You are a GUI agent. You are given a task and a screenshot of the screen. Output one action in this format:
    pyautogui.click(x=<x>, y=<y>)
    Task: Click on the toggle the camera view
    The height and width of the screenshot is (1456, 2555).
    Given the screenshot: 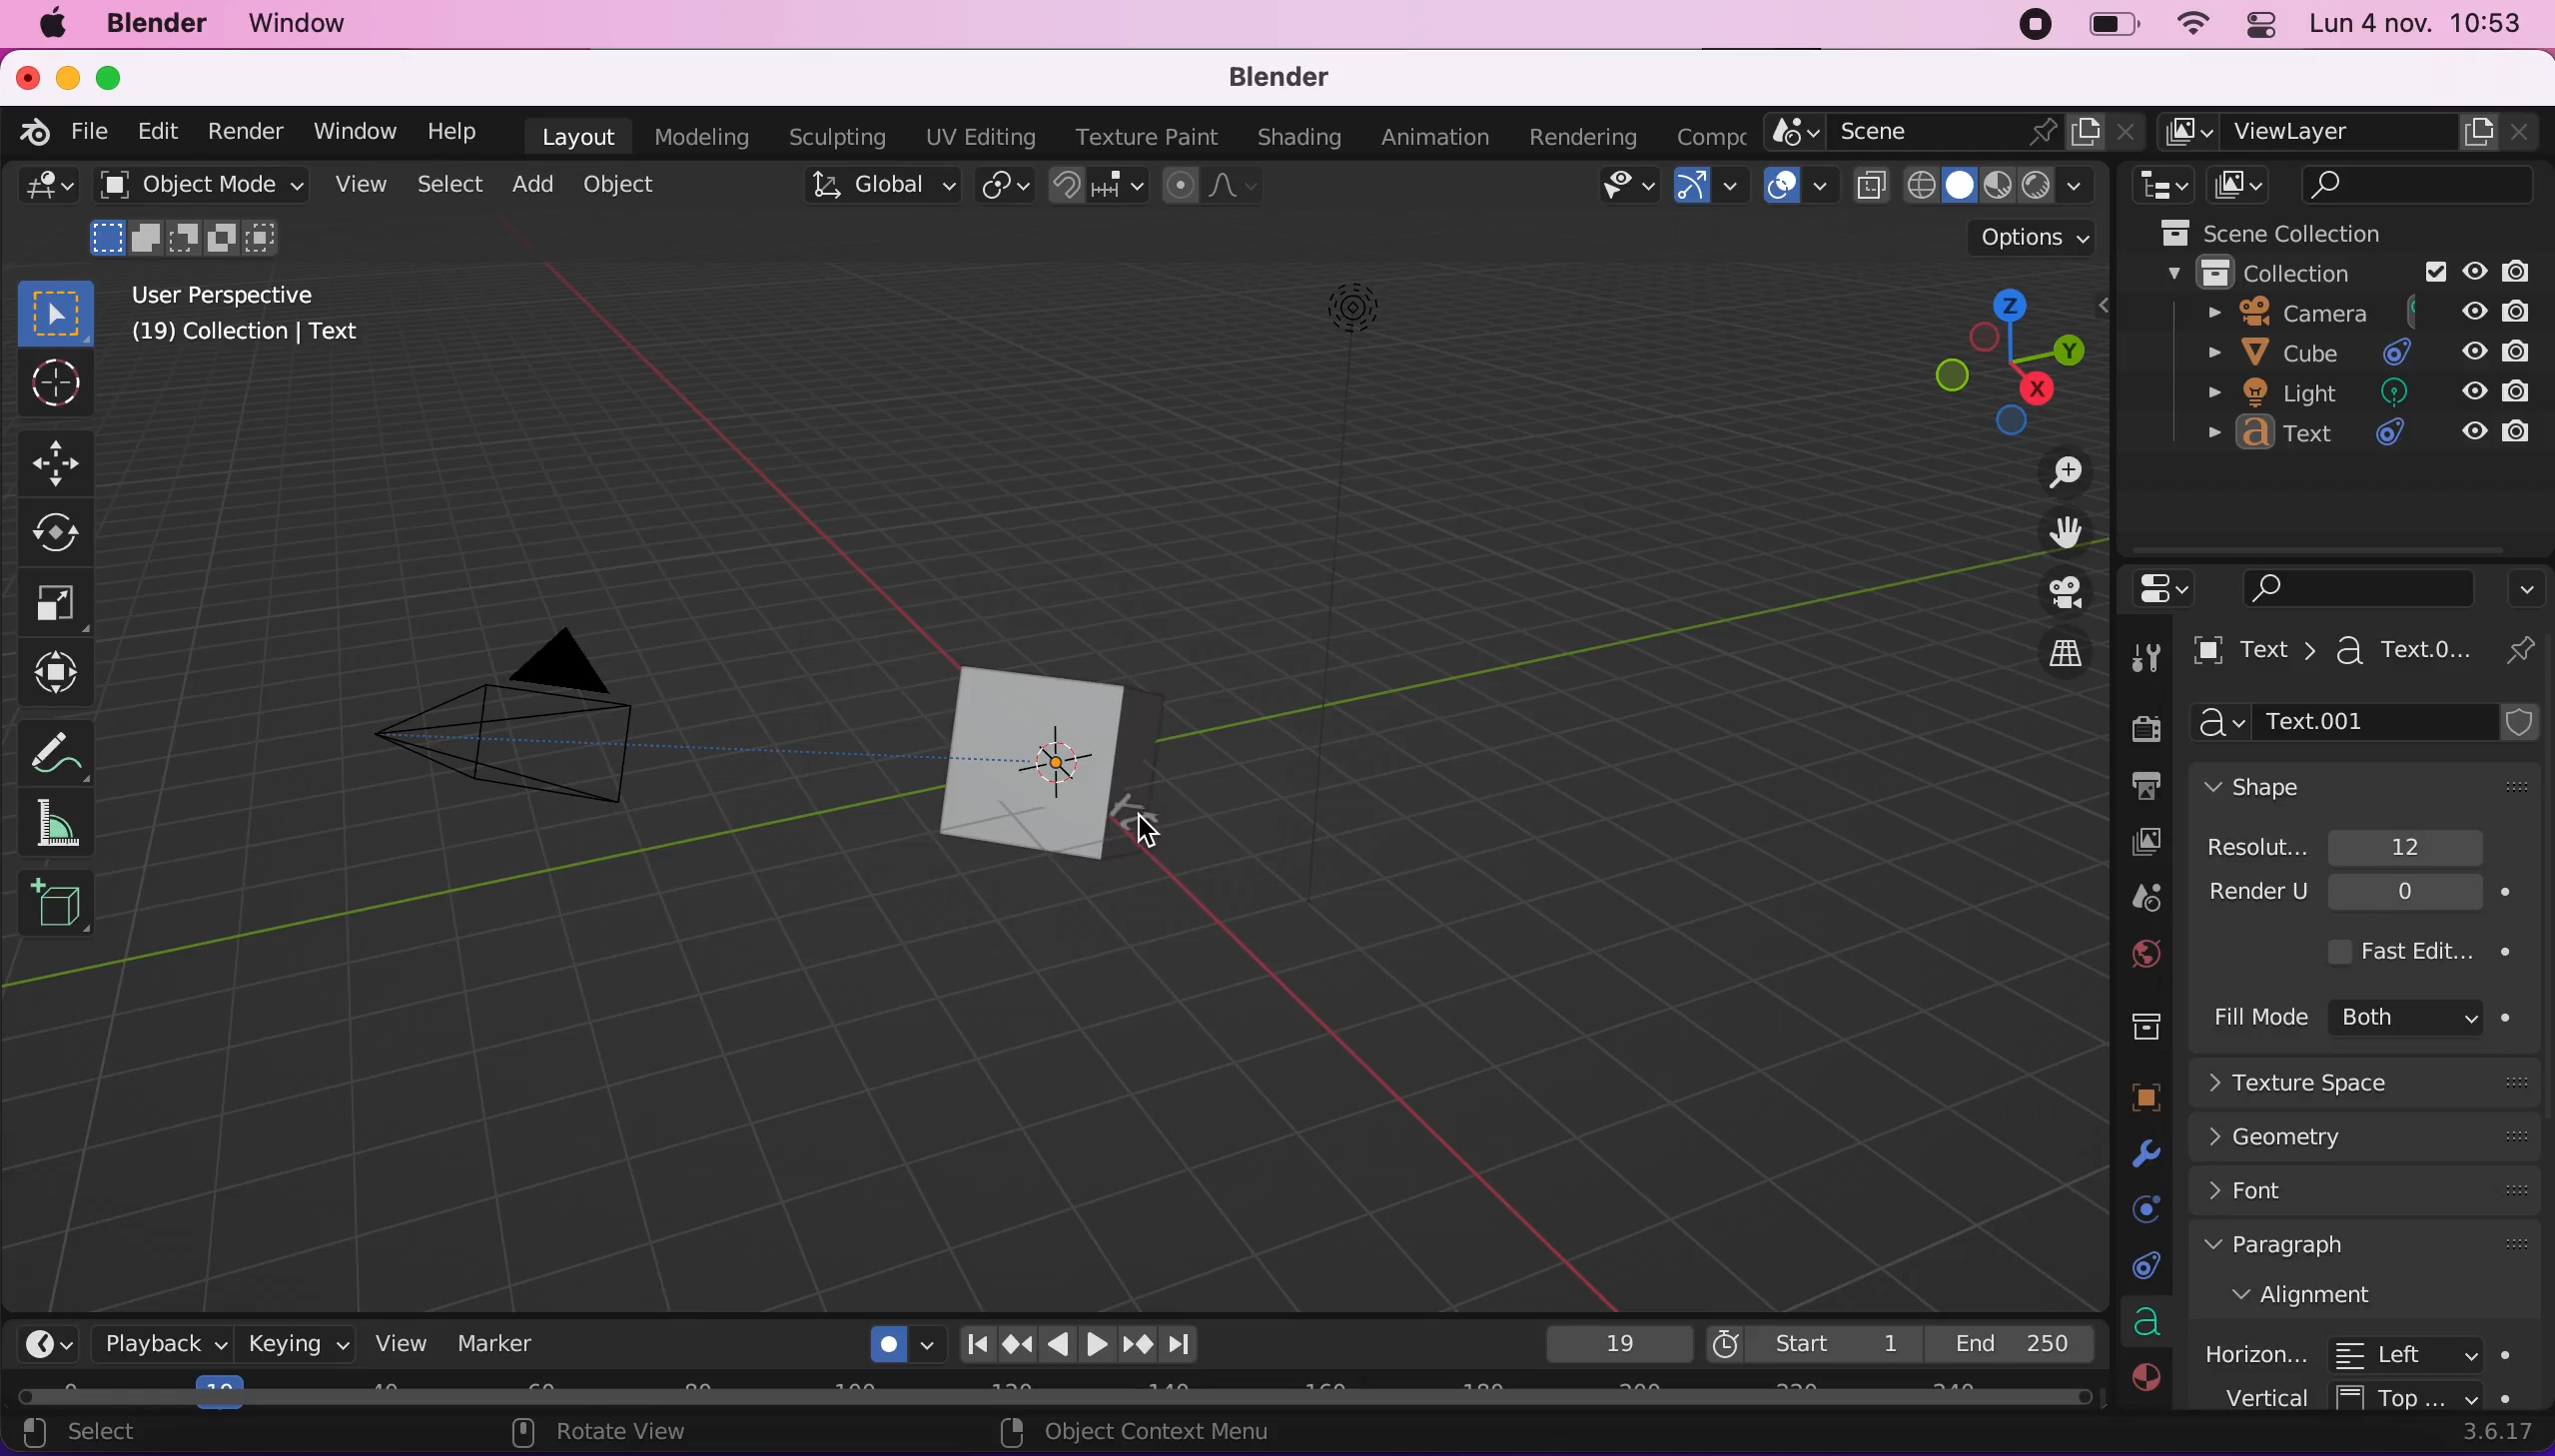 What is the action you would take?
    pyautogui.click(x=2060, y=591)
    